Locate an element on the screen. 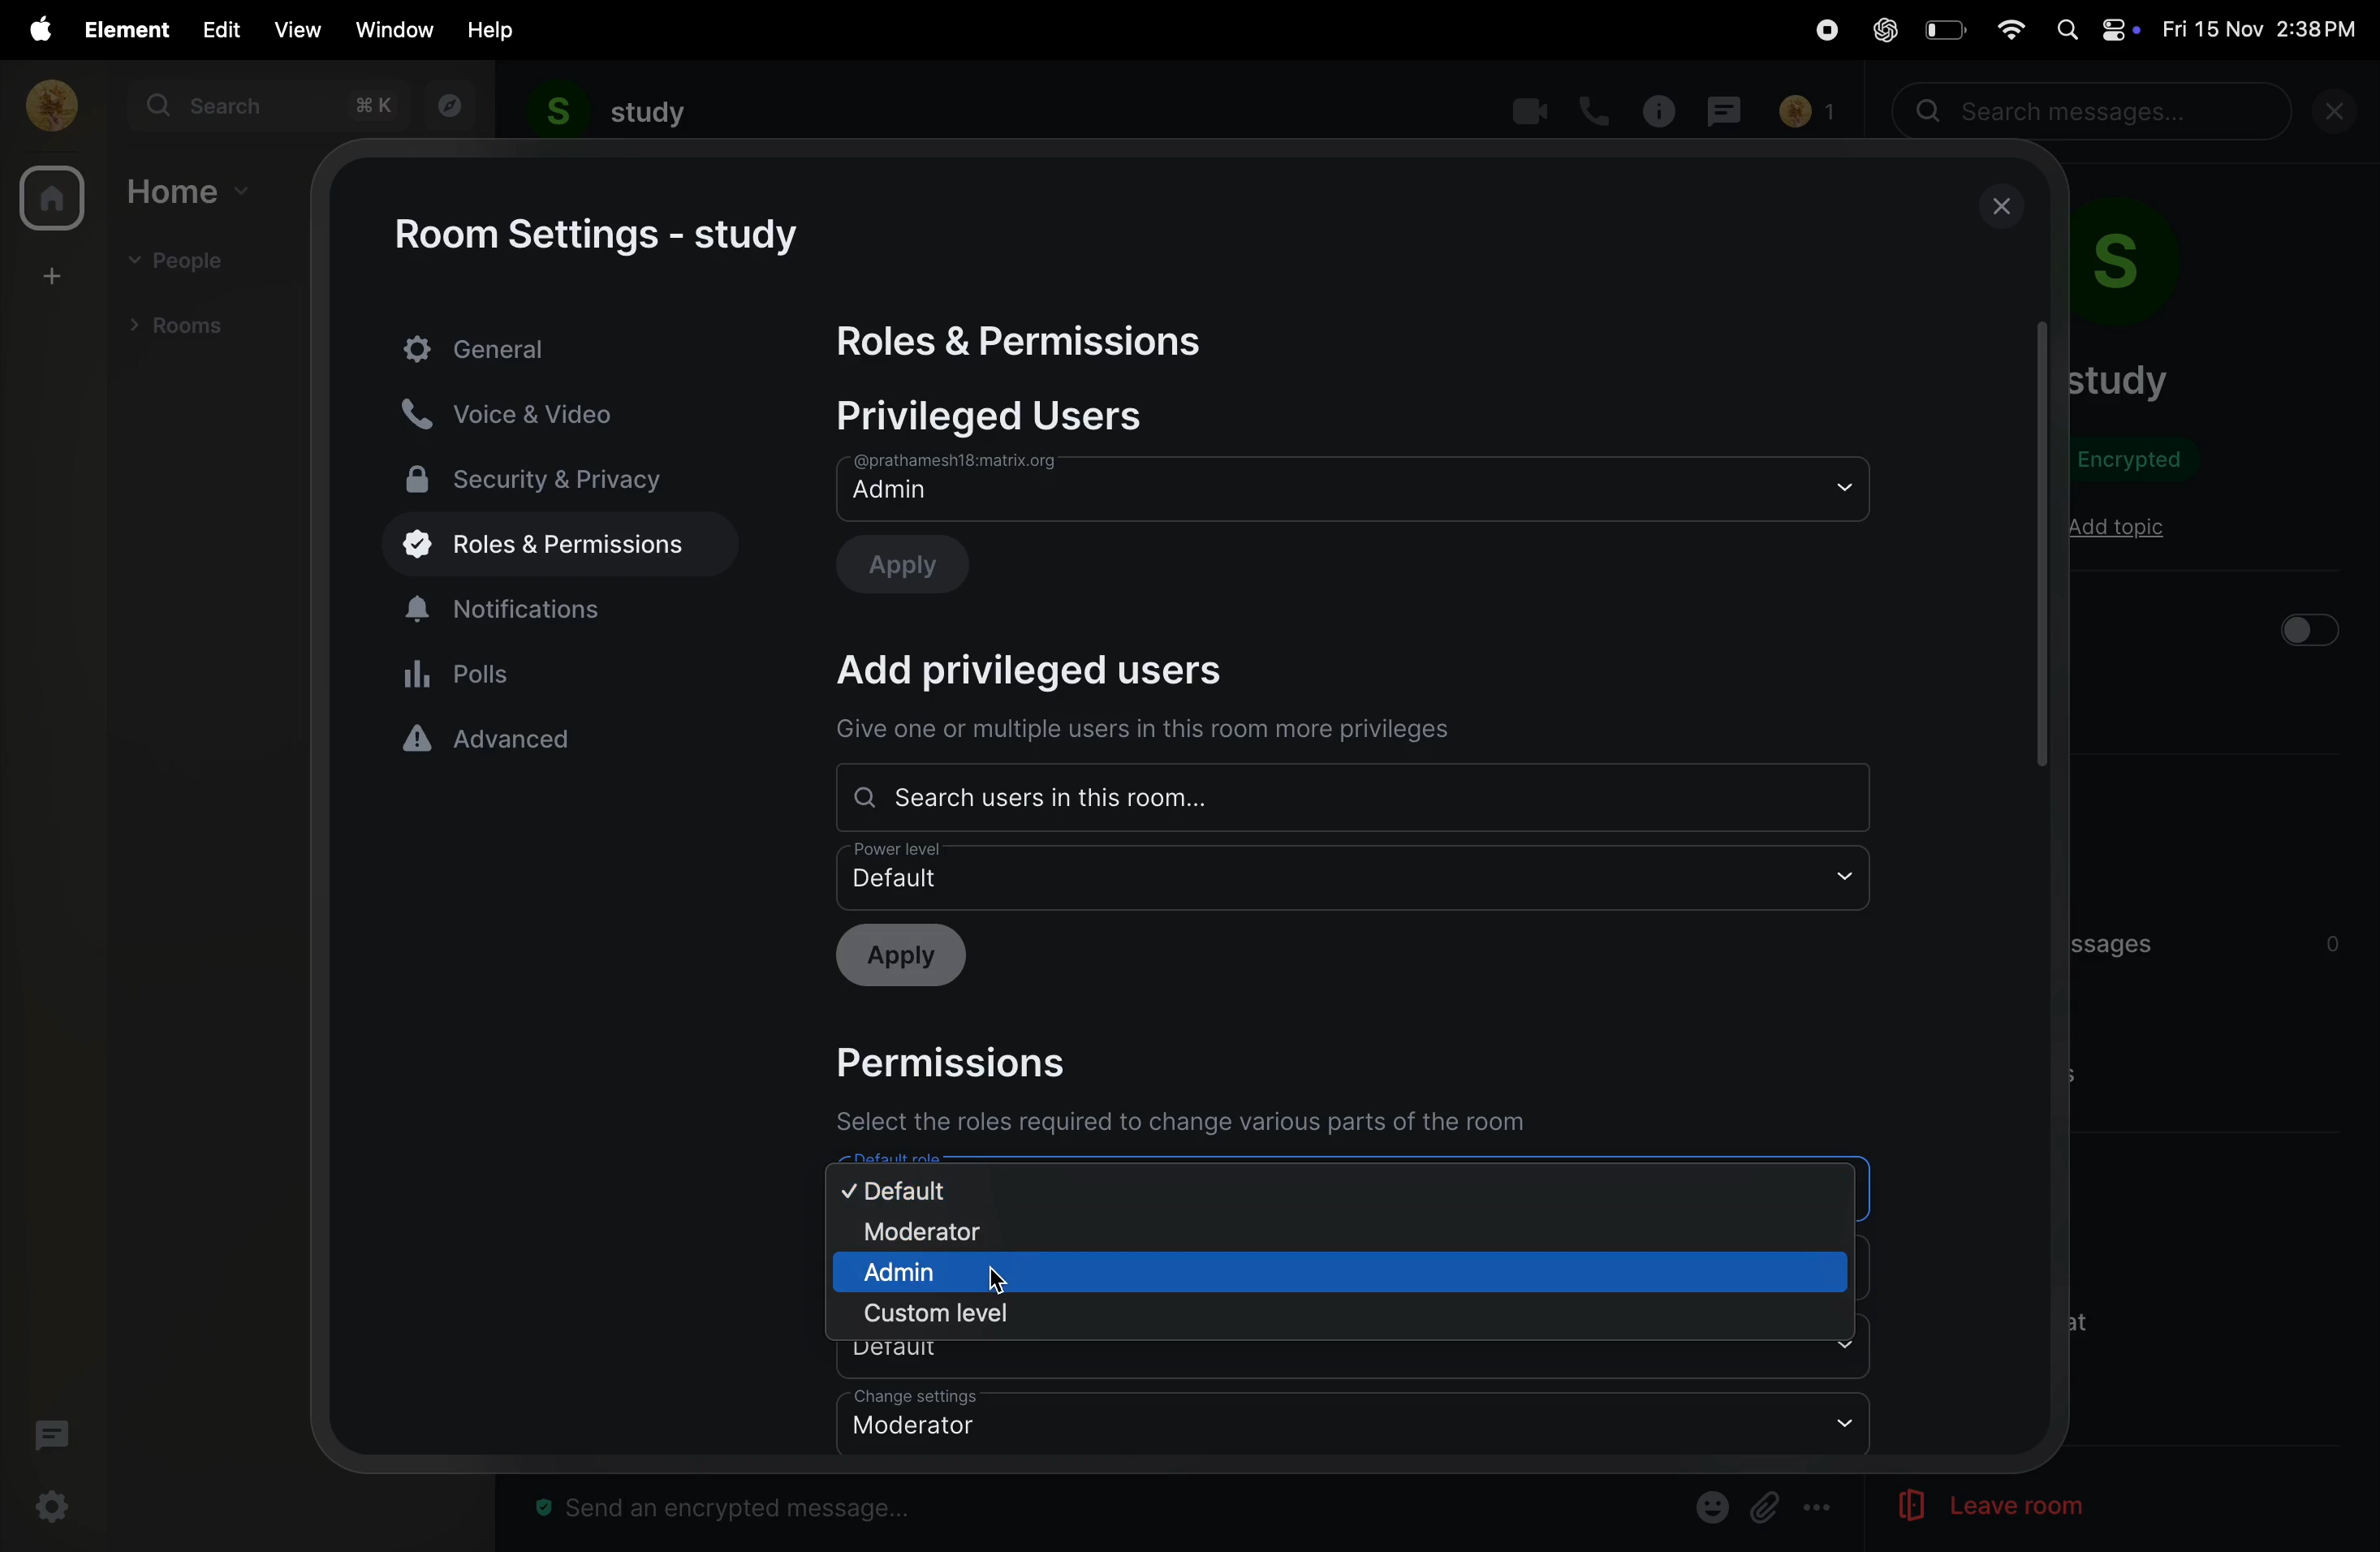 This screenshot has width=2380, height=1552. Polls is located at coordinates (564, 672).